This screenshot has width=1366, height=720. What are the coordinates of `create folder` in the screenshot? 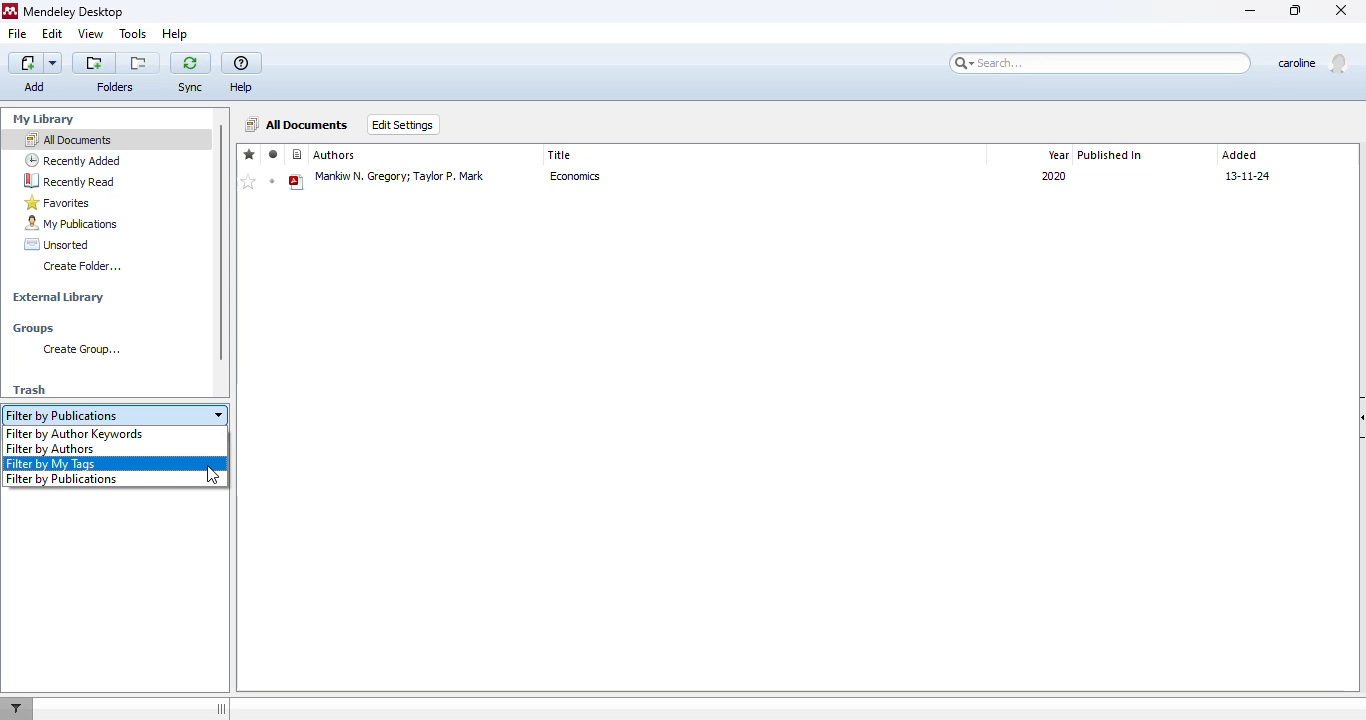 It's located at (82, 266).